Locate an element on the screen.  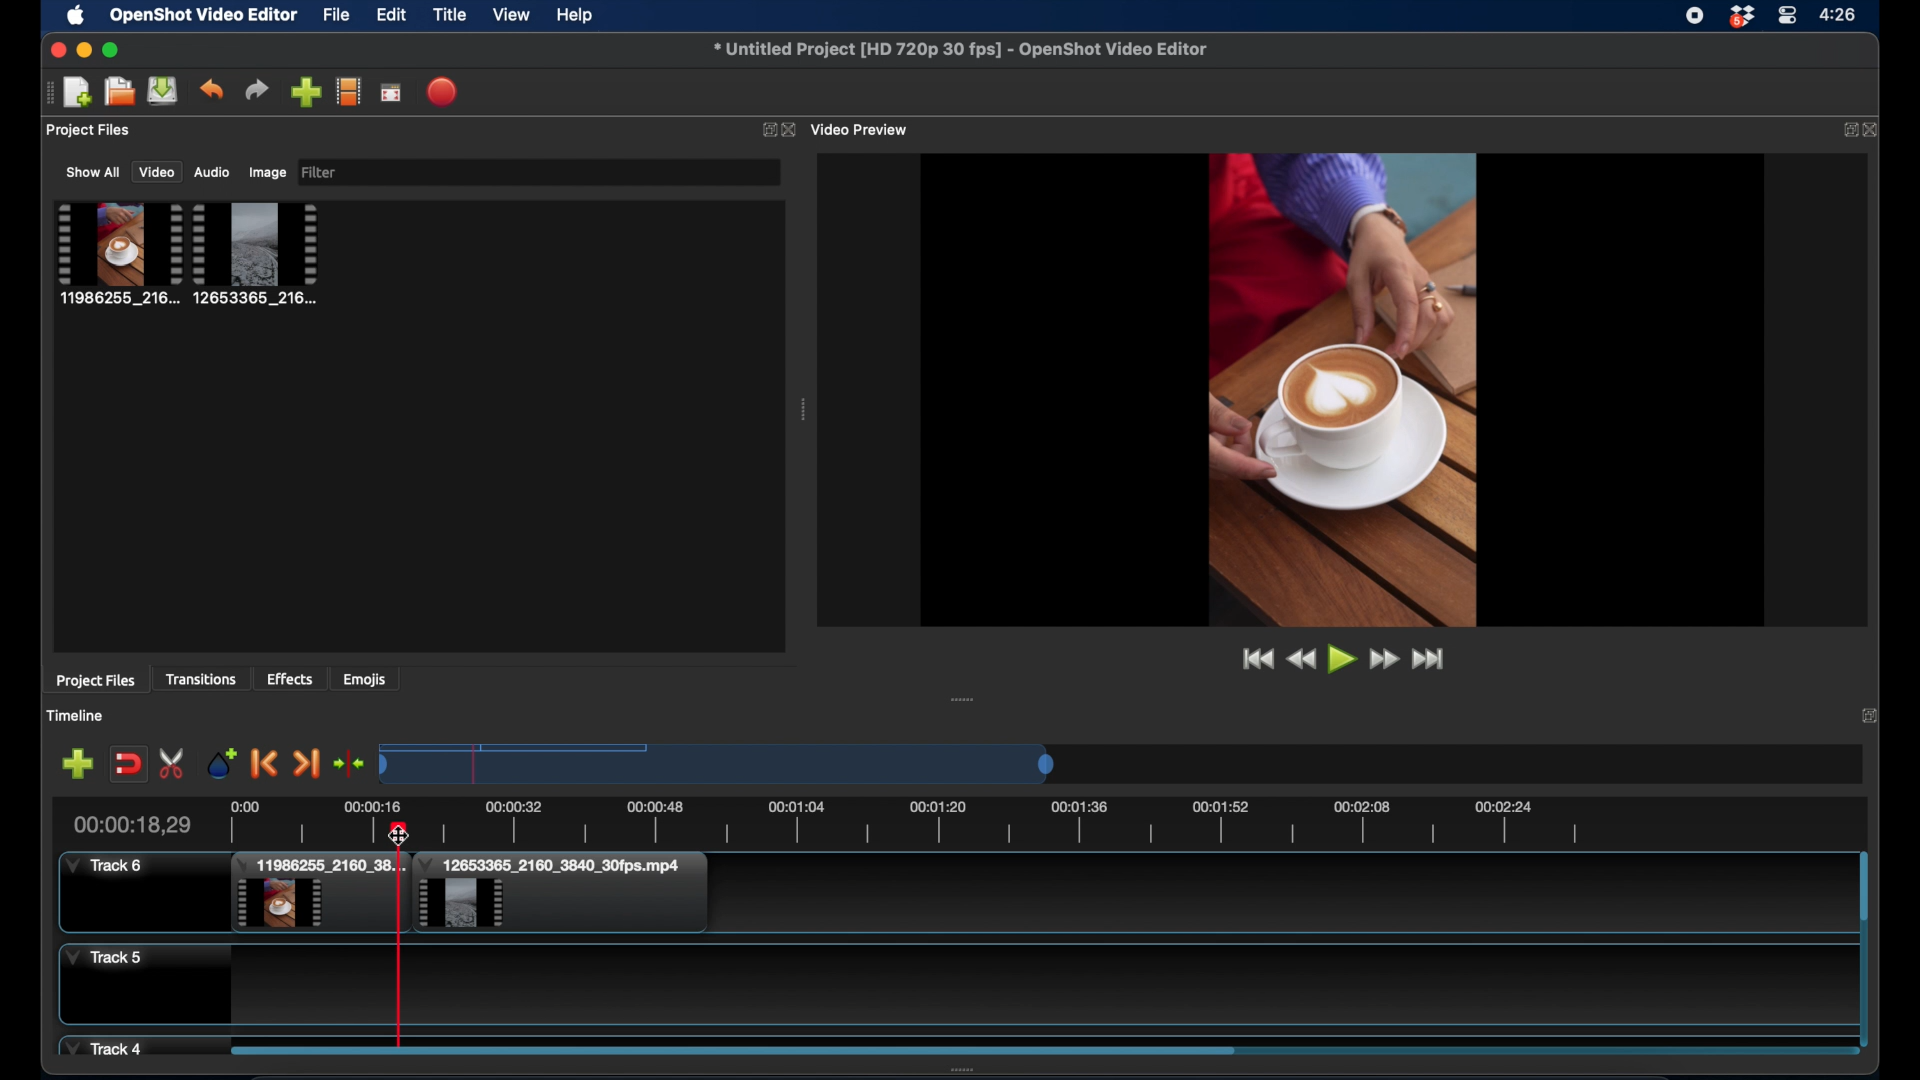
timeline scale is located at coordinates (720, 763).